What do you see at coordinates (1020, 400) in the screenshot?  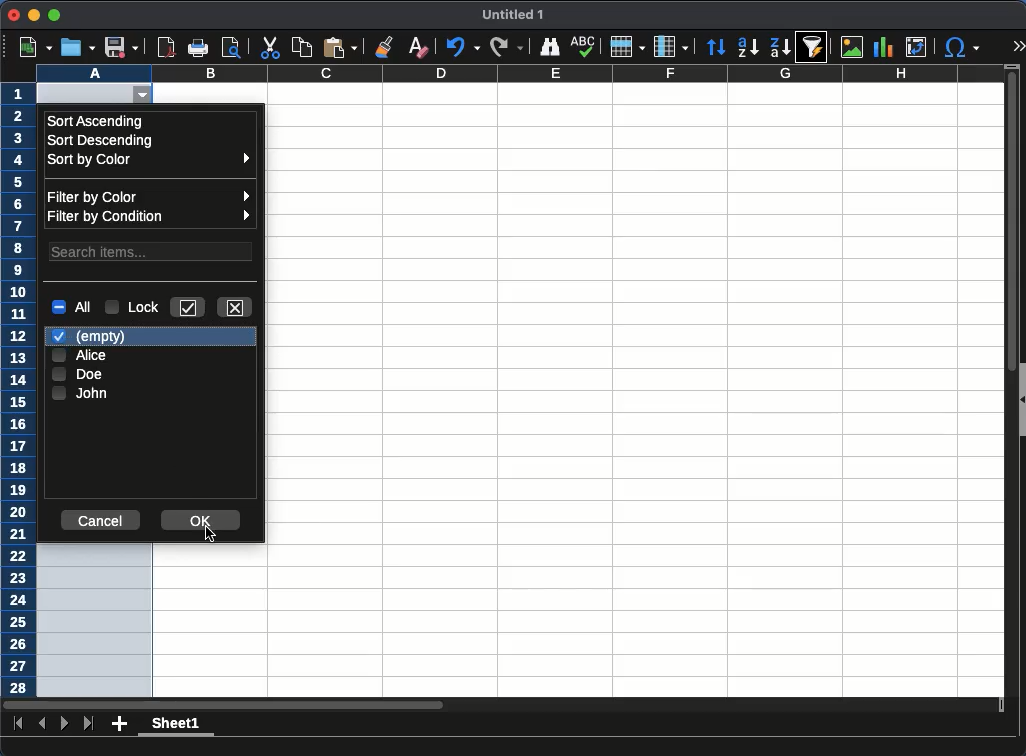 I see `collapse` at bounding box center [1020, 400].